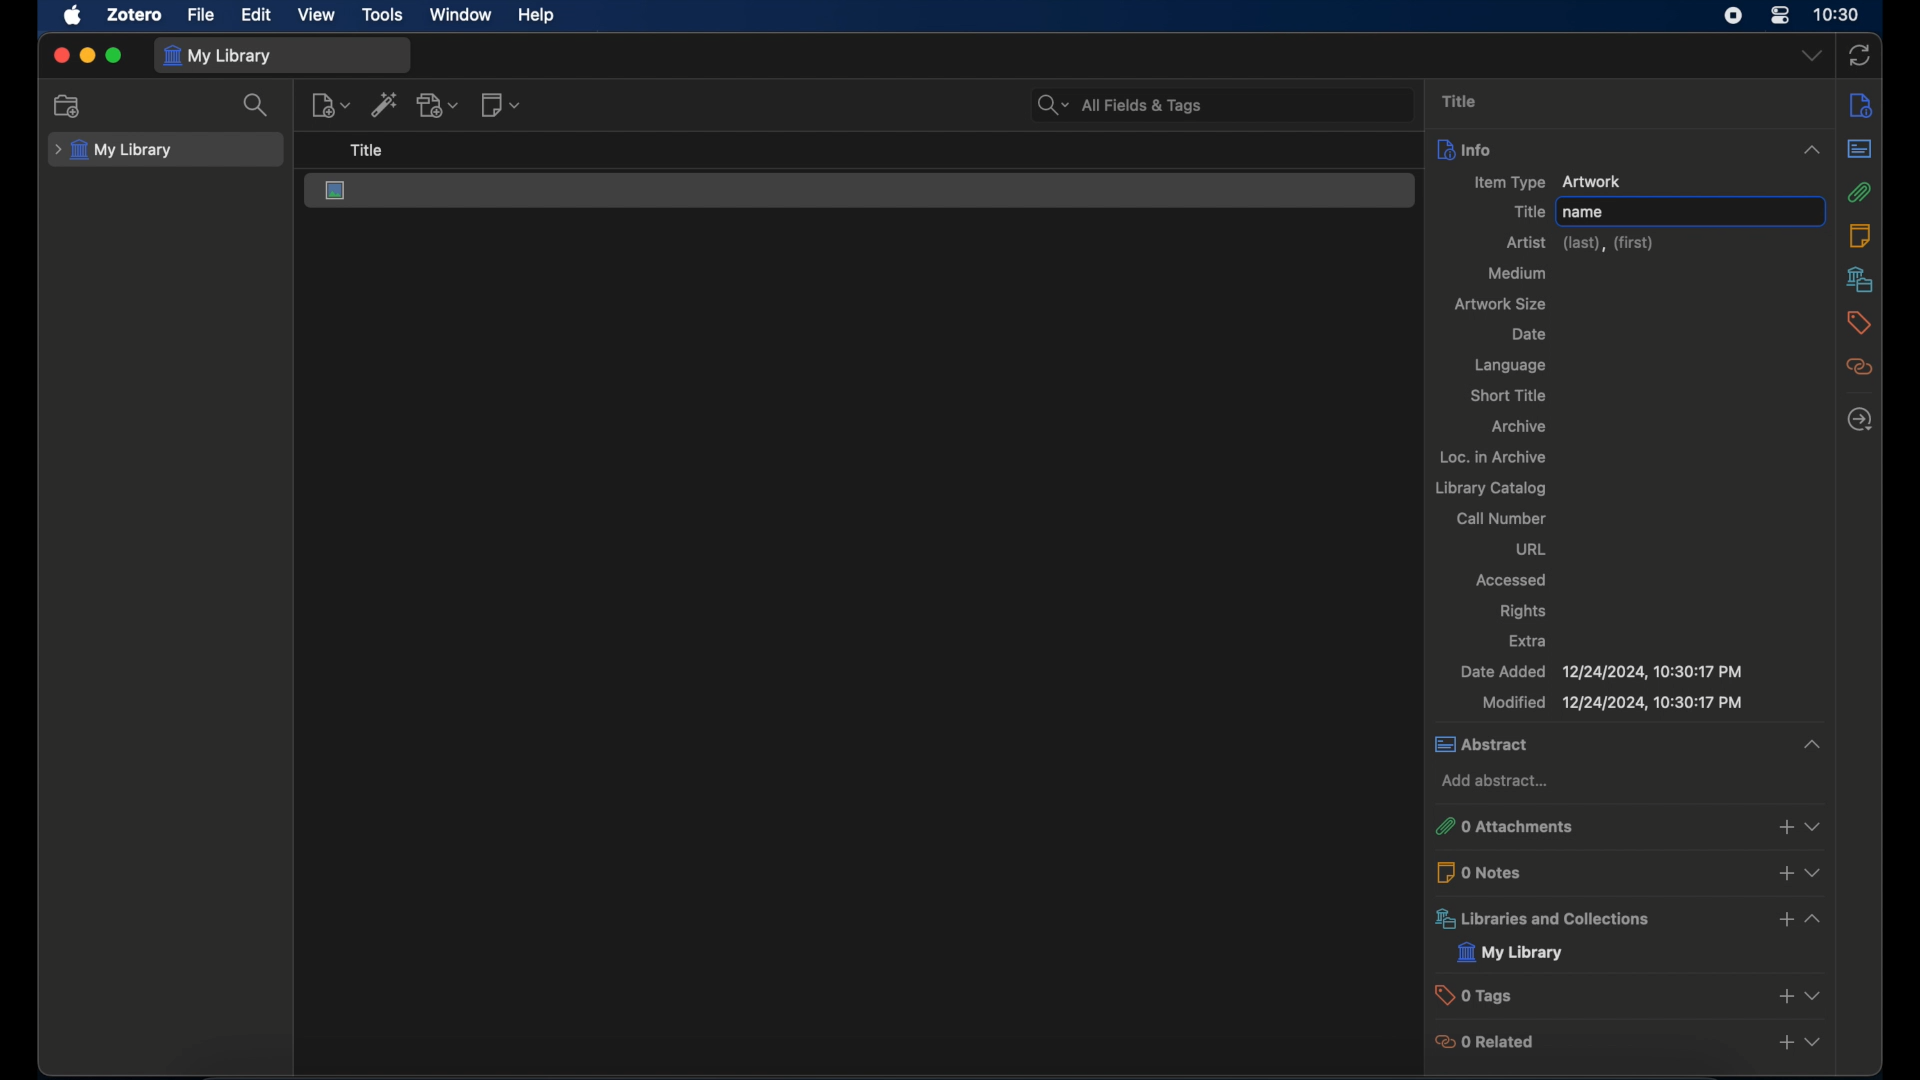 The width and height of the screenshot is (1920, 1080). What do you see at coordinates (1860, 149) in the screenshot?
I see `abstract` at bounding box center [1860, 149].